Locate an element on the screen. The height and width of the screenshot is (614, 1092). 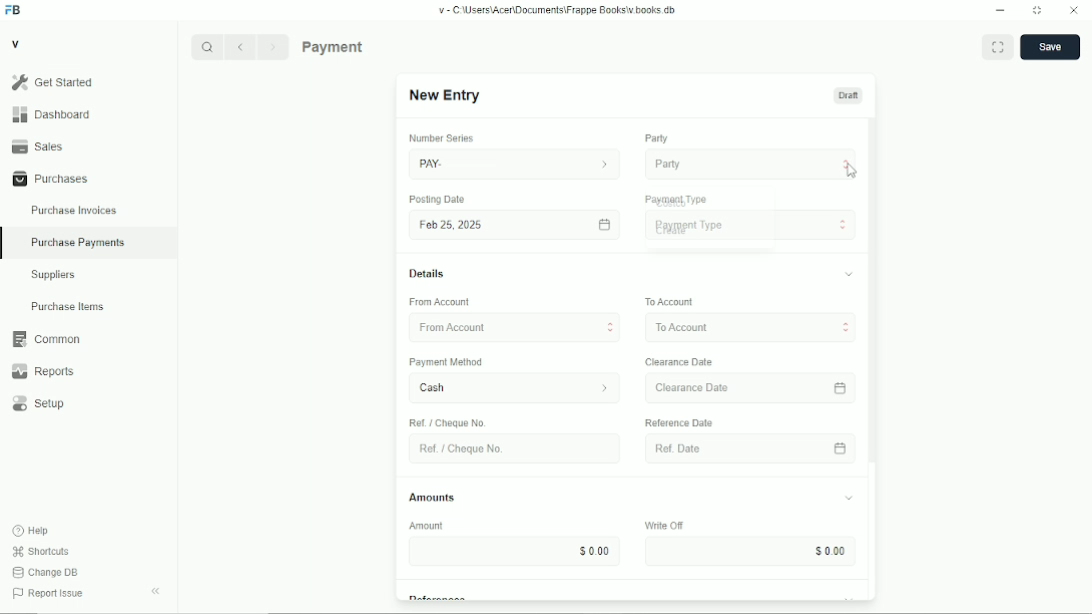
vertical scrollbar is located at coordinates (871, 293).